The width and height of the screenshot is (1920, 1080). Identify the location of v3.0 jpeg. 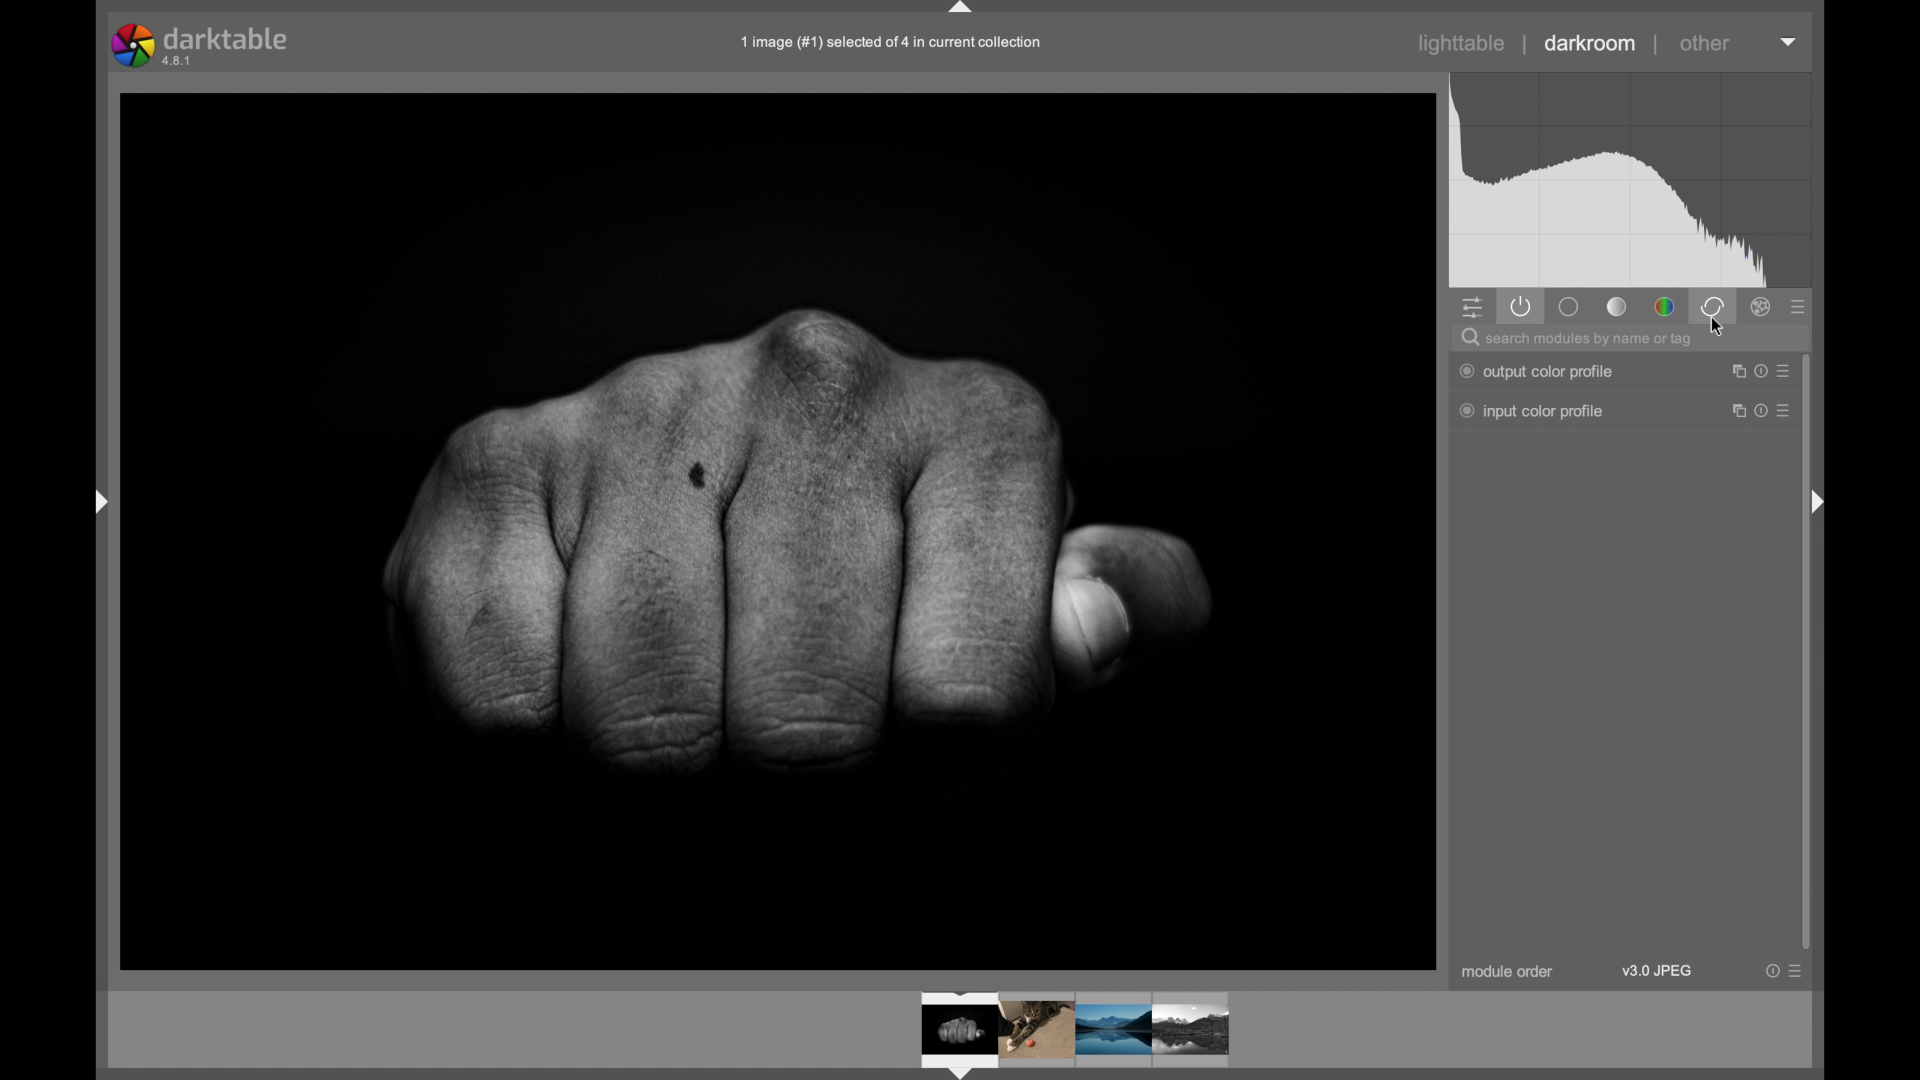
(1657, 971).